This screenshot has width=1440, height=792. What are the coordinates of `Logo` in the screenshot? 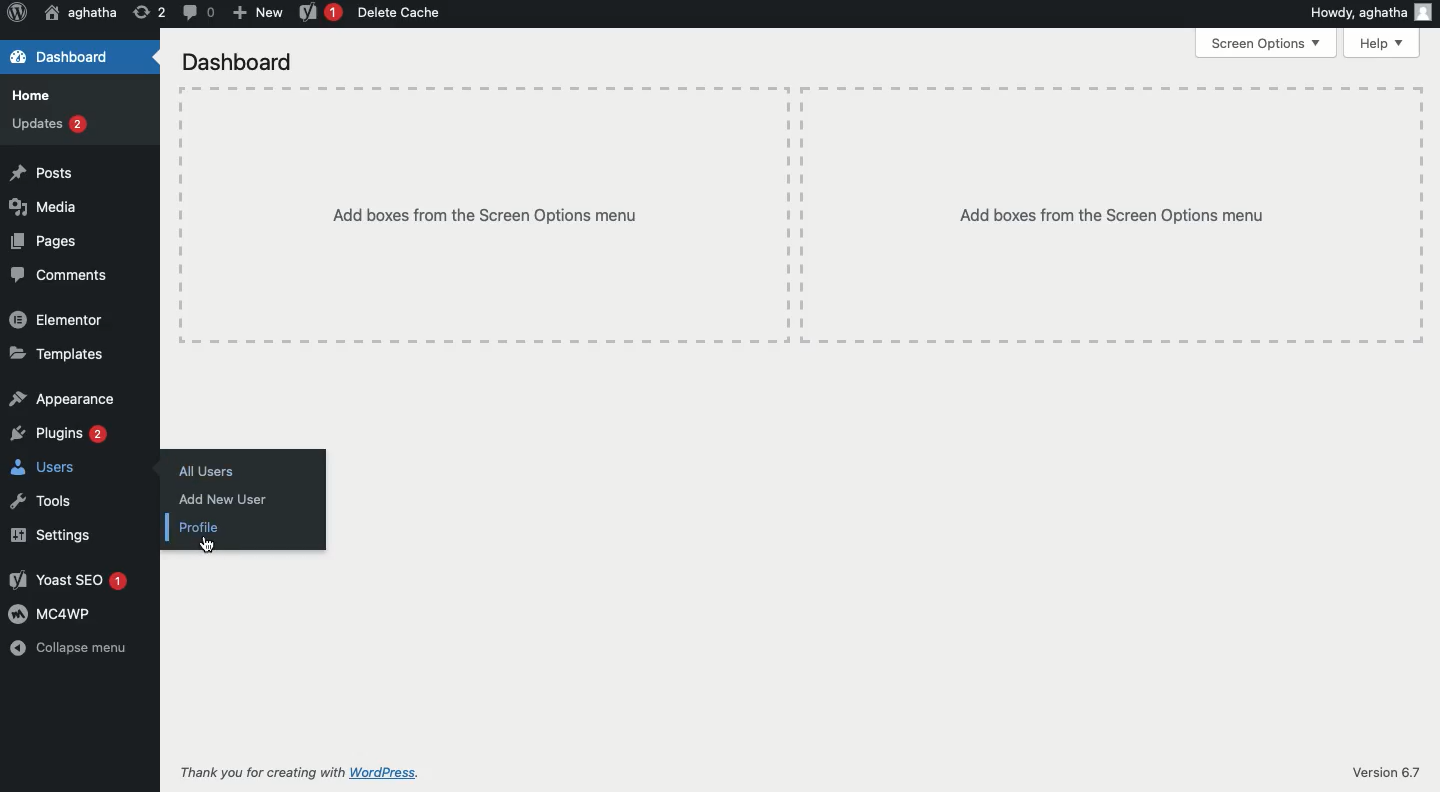 It's located at (16, 13).